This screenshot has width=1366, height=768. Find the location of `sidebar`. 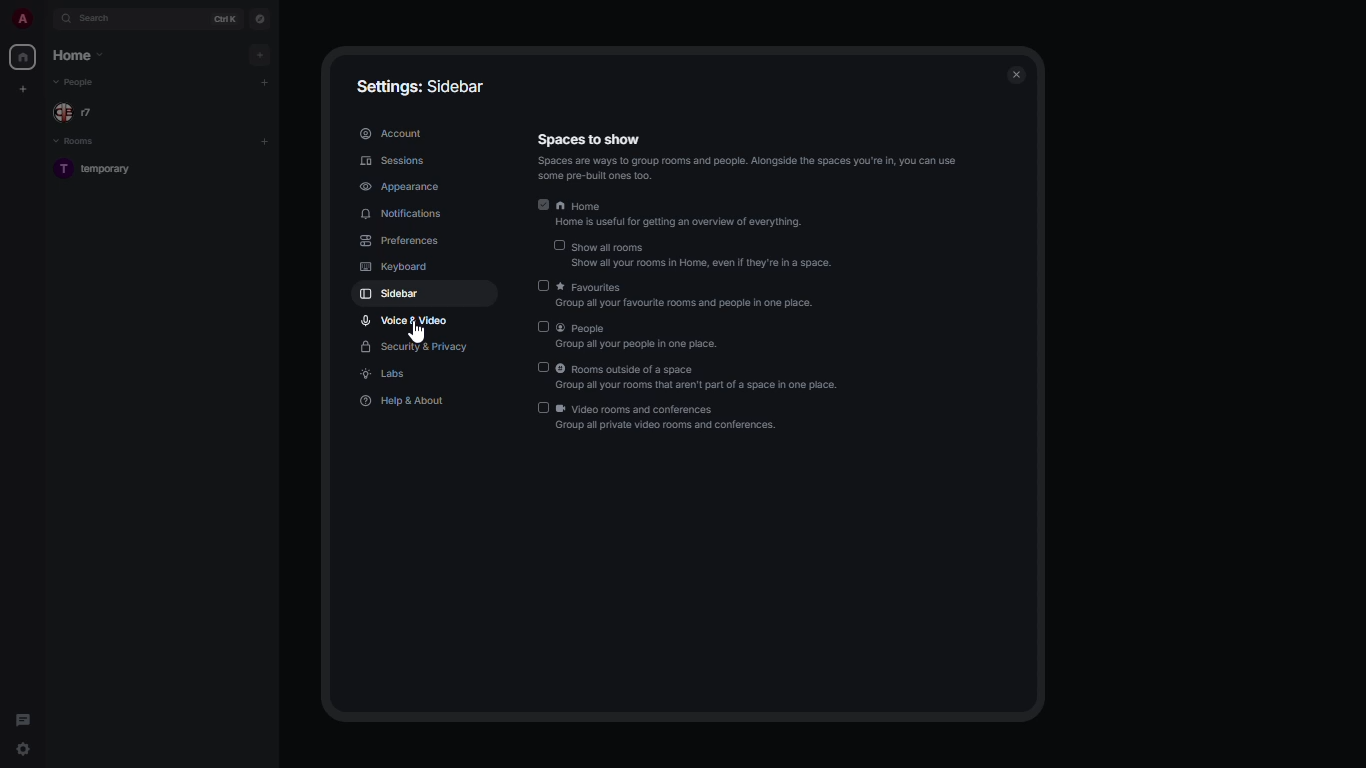

sidebar is located at coordinates (390, 293).